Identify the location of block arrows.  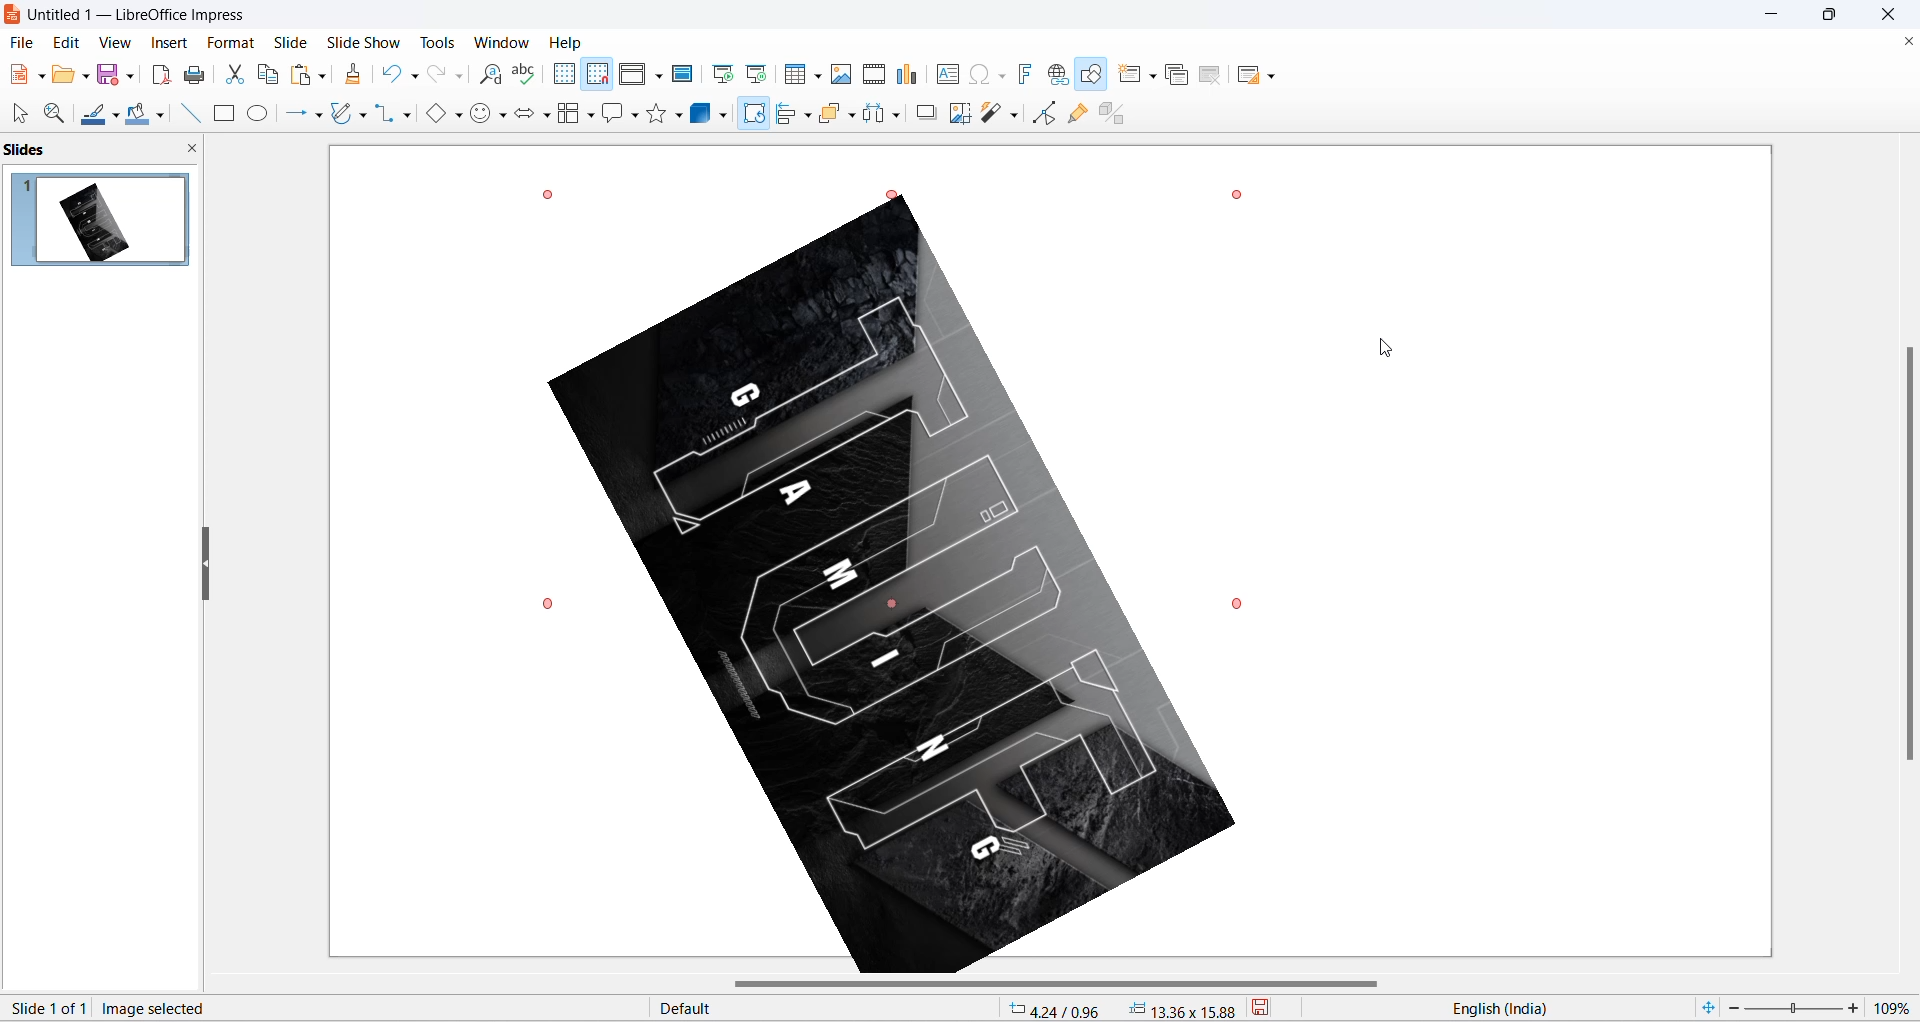
(525, 117).